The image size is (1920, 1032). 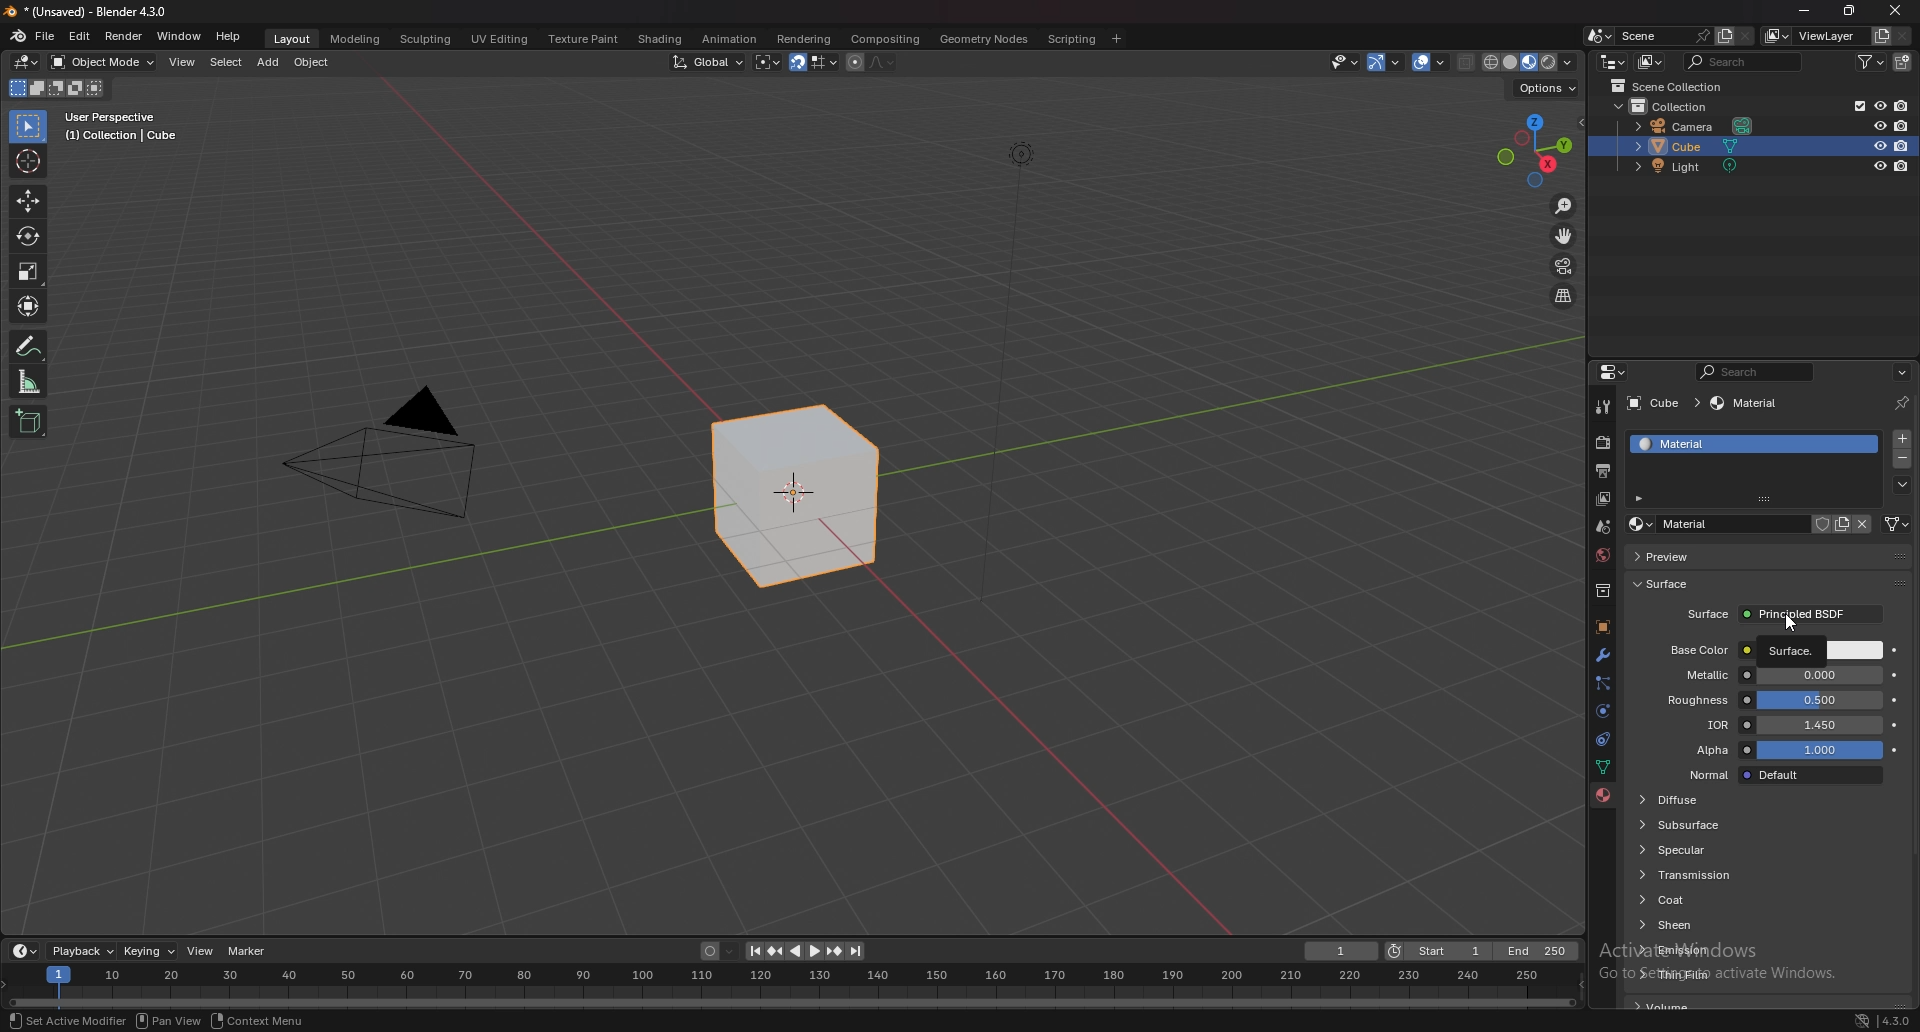 I want to click on selector, so click(x=27, y=127).